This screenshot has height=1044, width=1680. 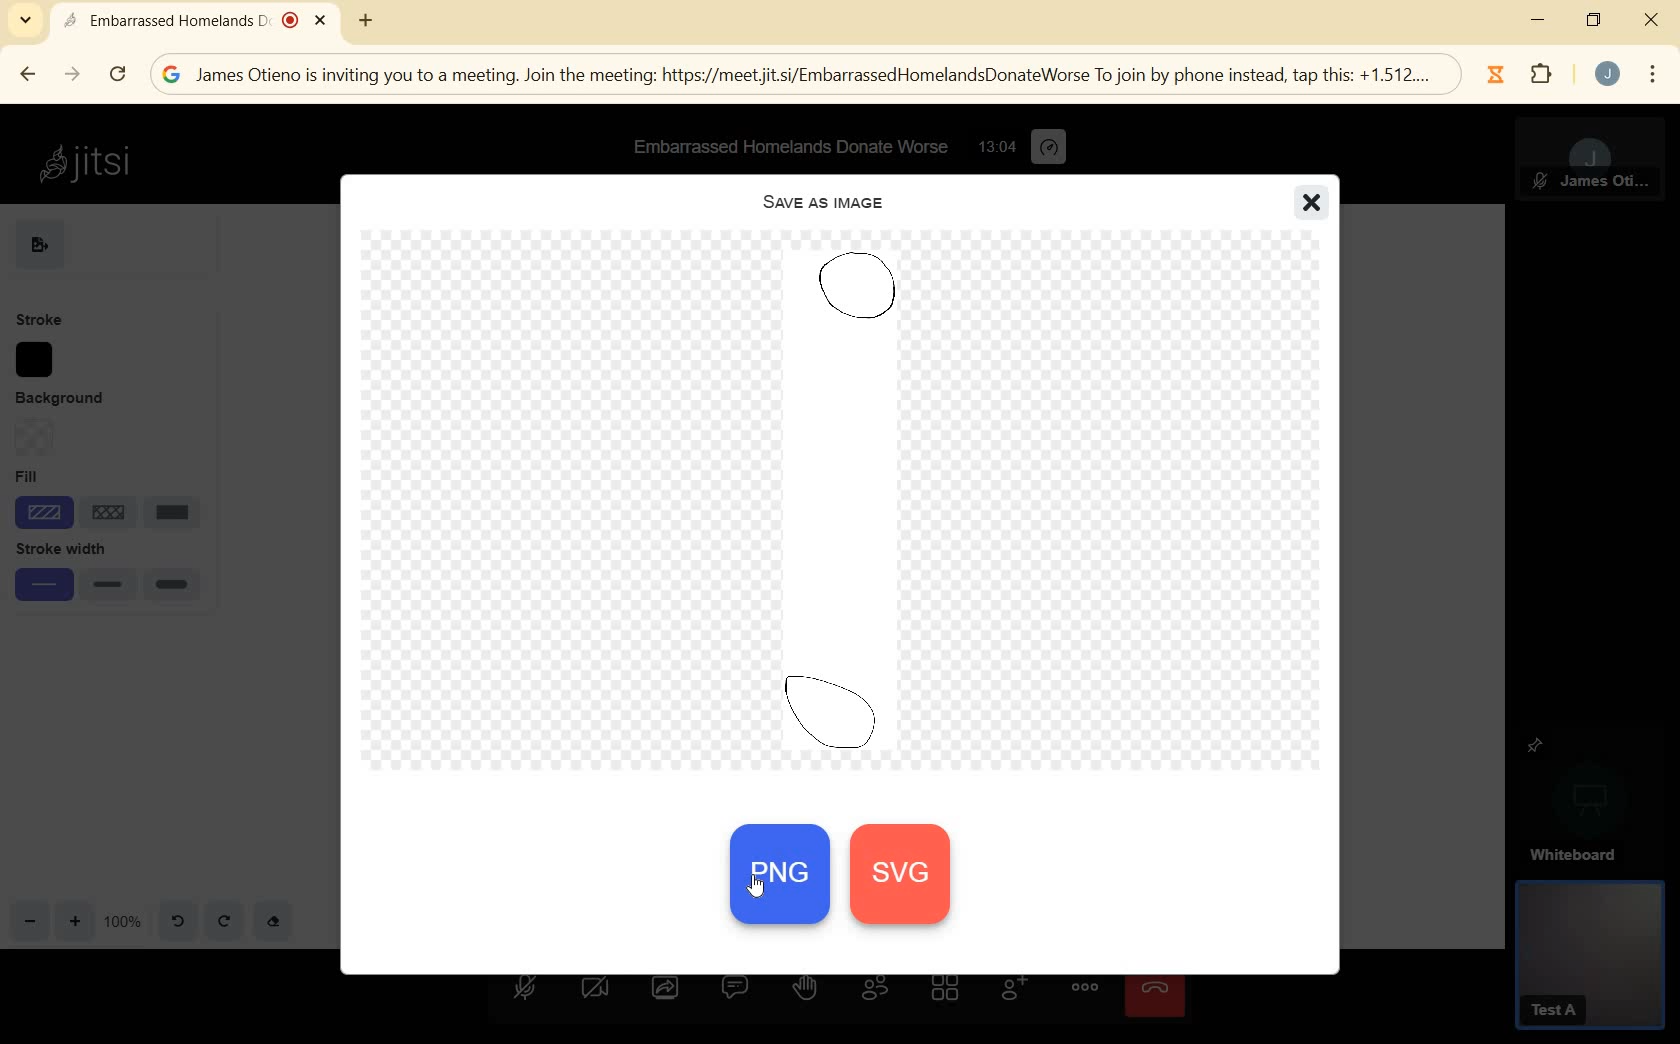 I want to click on BACKGROUND, so click(x=76, y=402).